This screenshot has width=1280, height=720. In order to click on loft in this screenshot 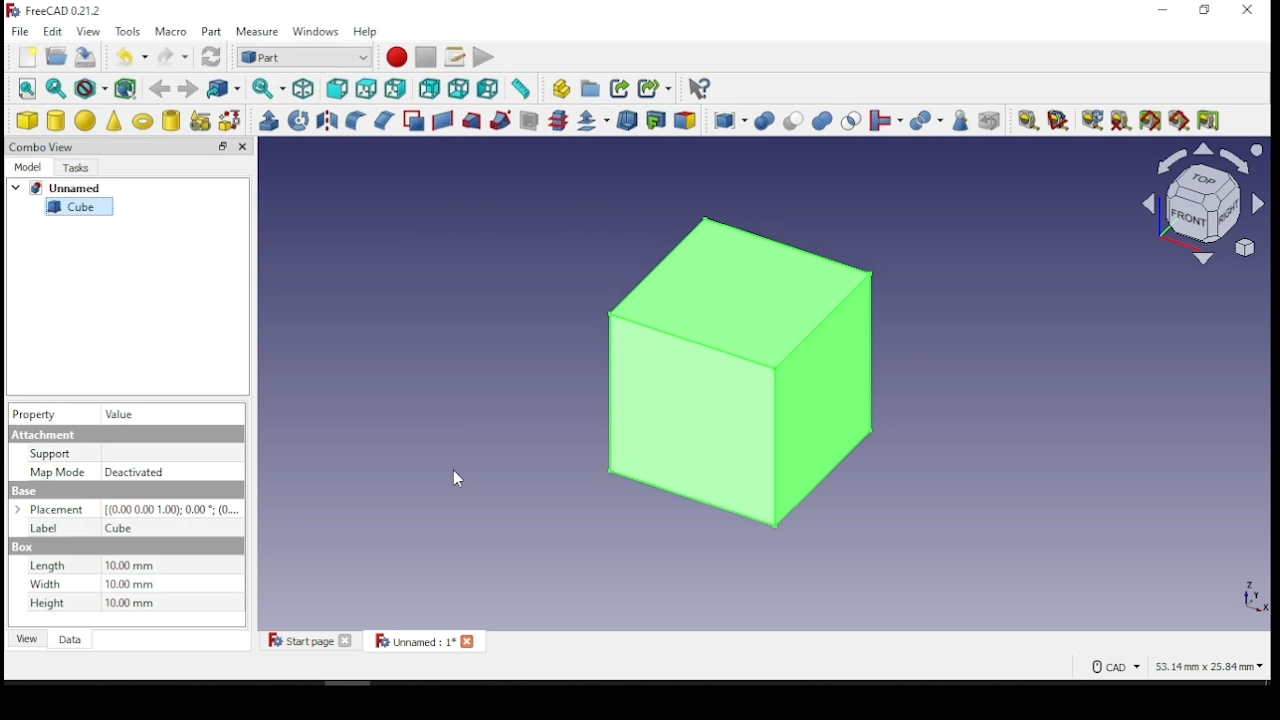, I will do `click(472, 122)`.